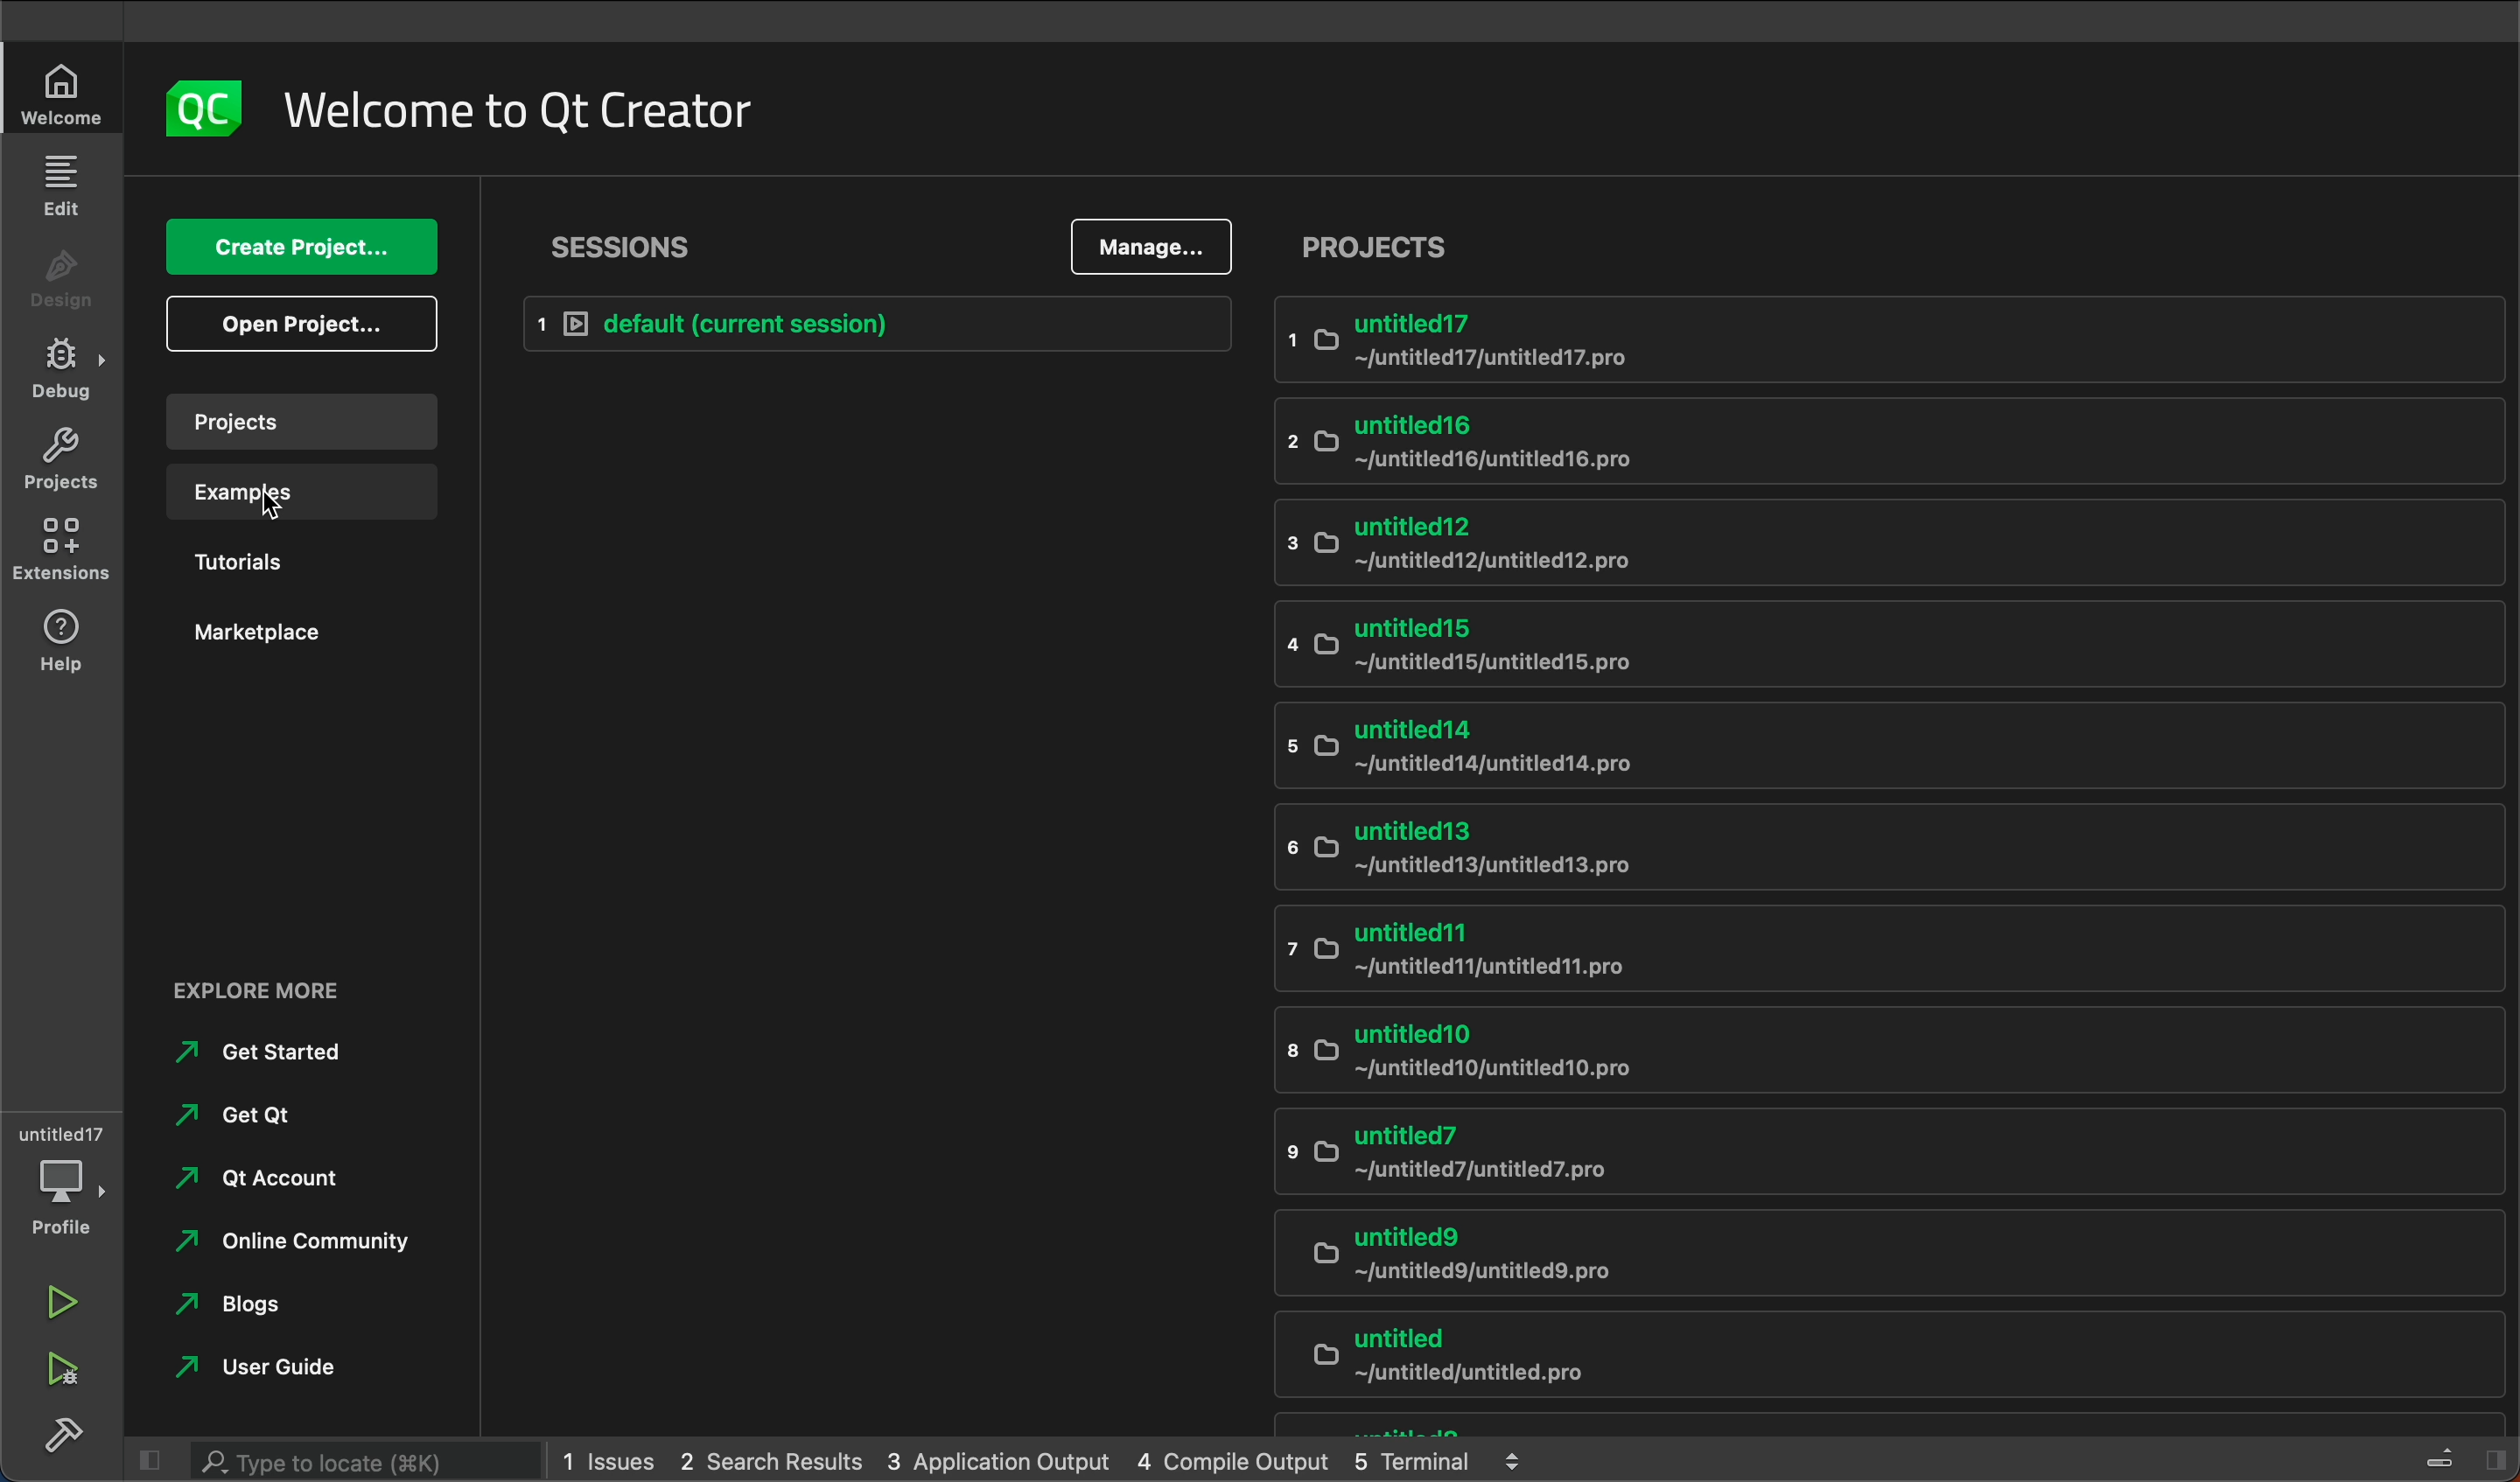 Image resolution: width=2520 pixels, height=1482 pixels. What do you see at coordinates (59, 555) in the screenshot?
I see `extensions` at bounding box center [59, 555].